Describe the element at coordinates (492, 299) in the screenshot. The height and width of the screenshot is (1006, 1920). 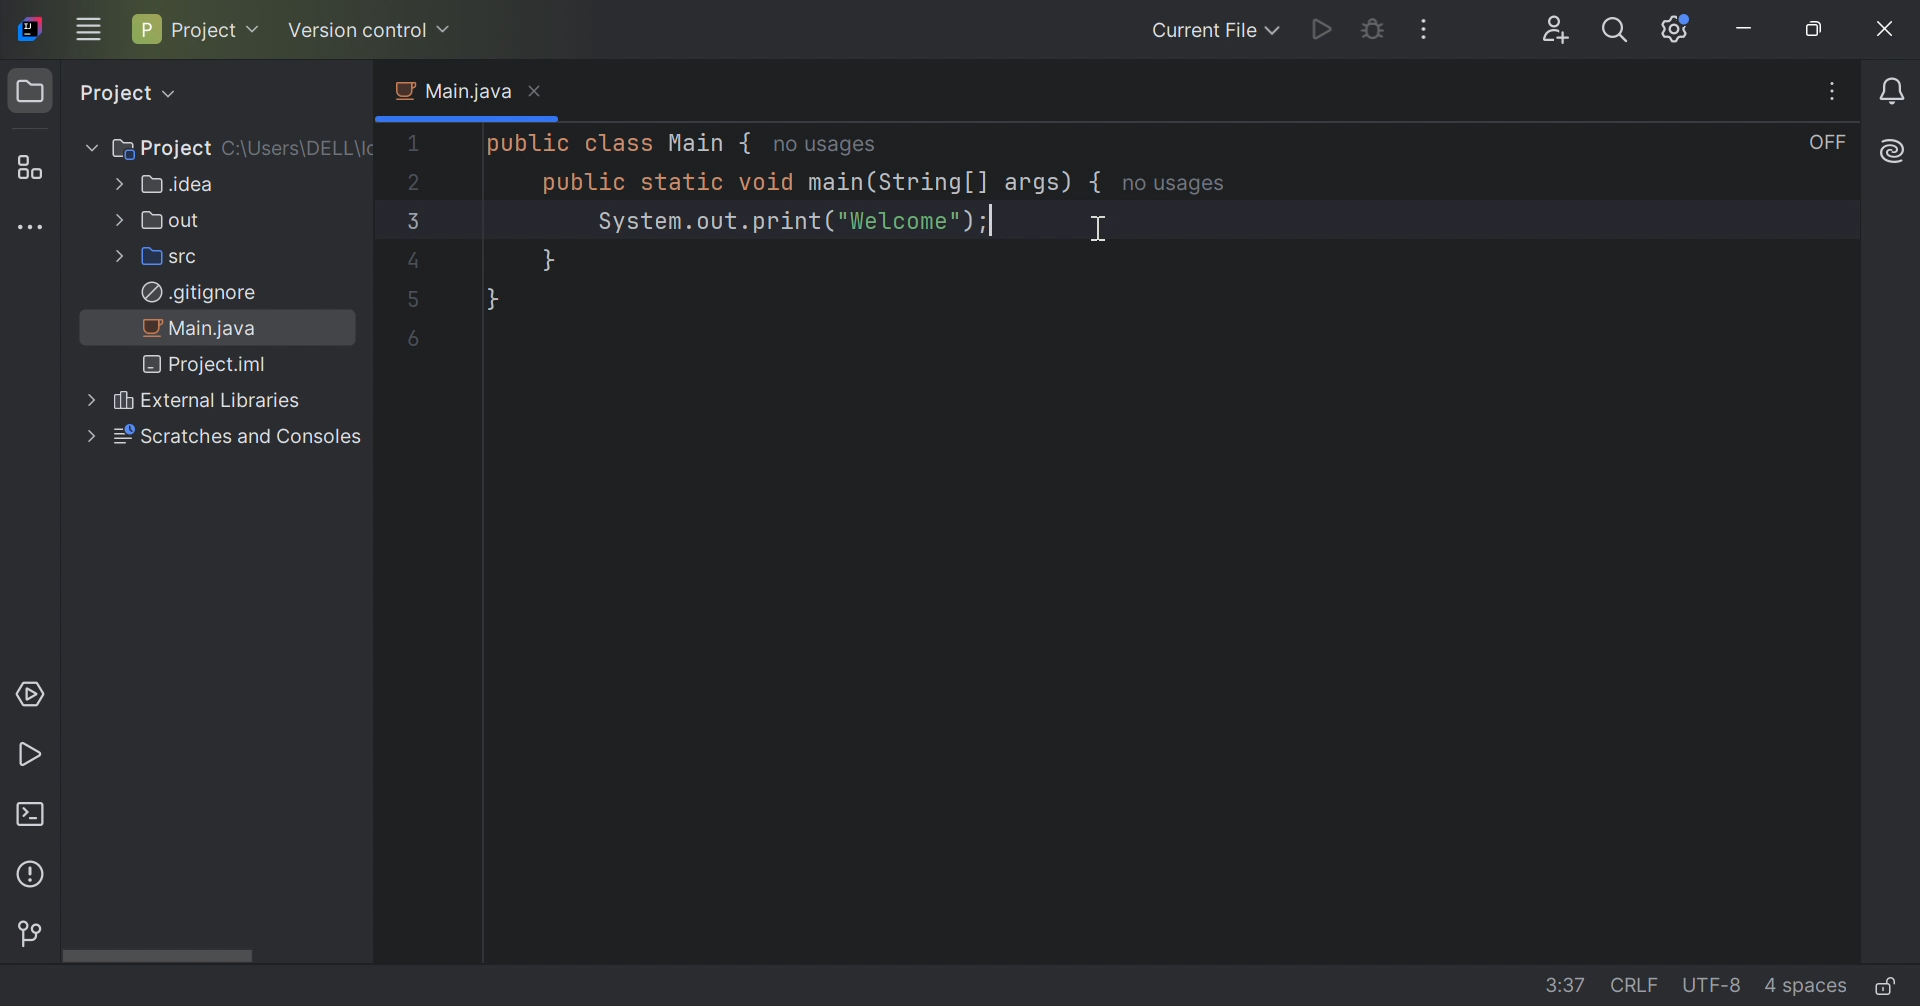
I see `}` at that location.